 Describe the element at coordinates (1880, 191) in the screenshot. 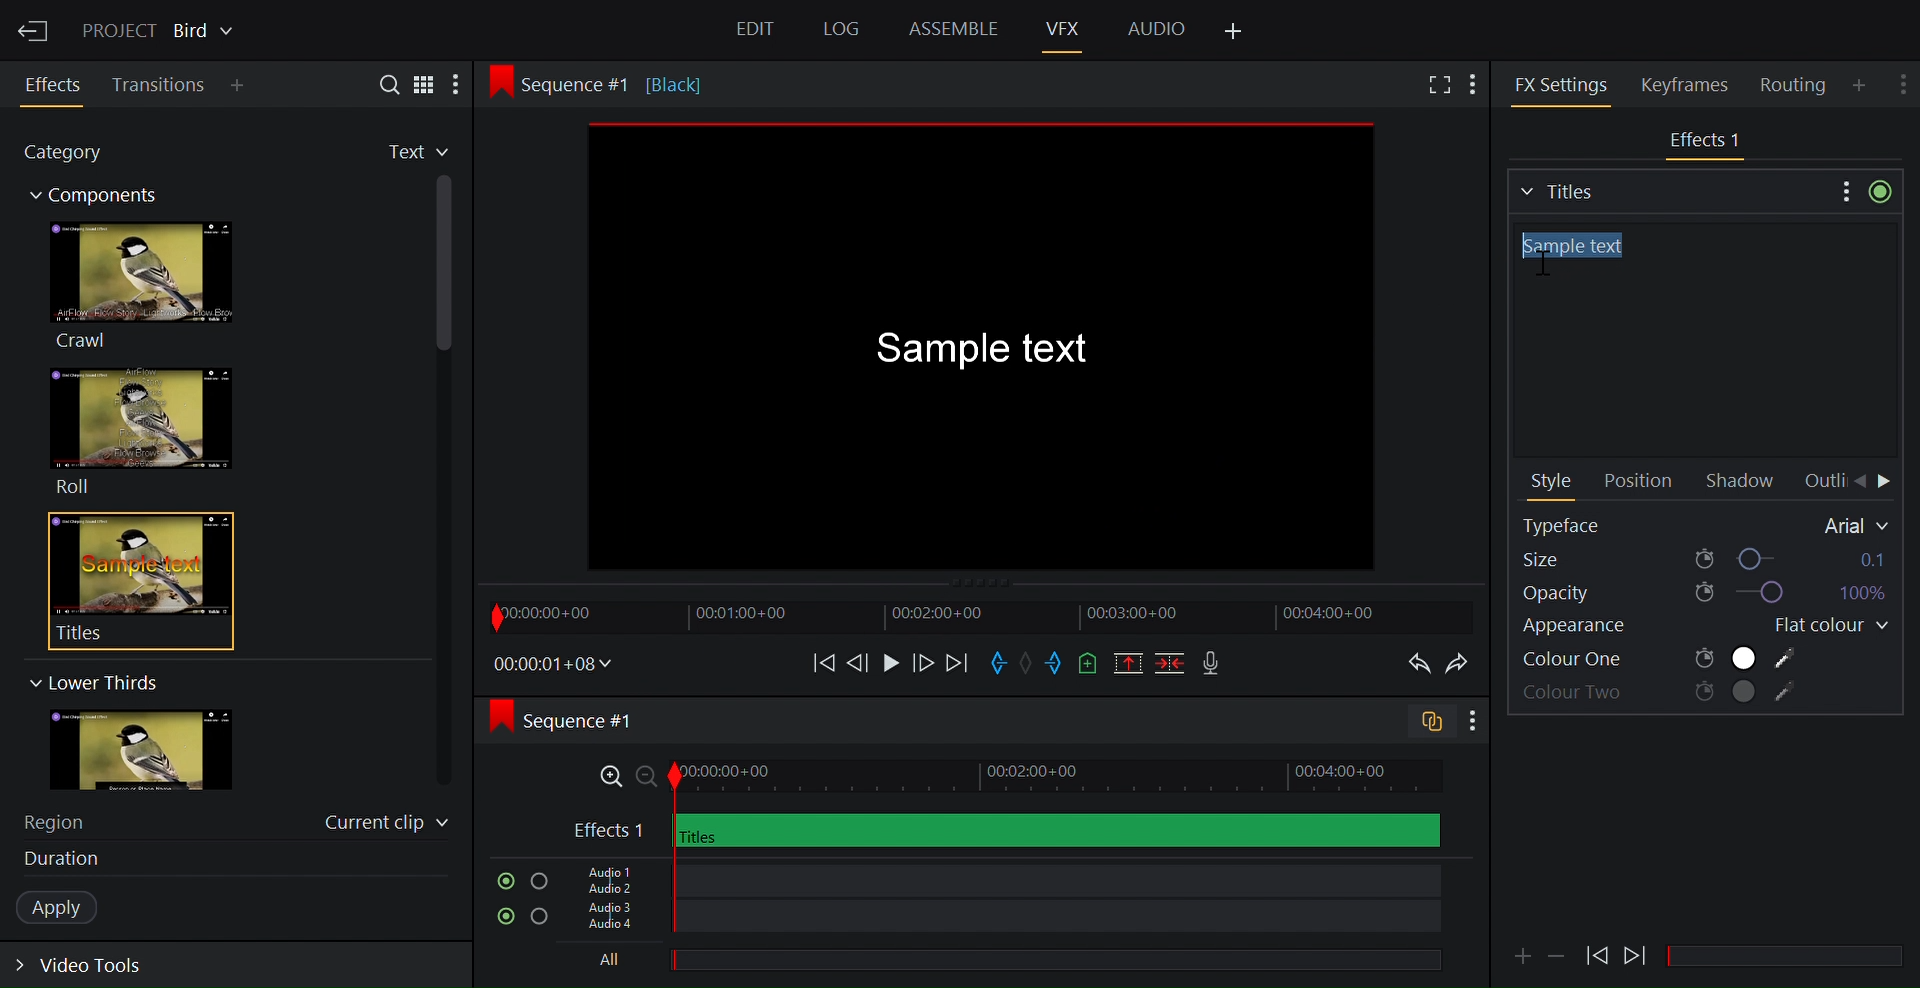

I see `Toggle bypass` at that location.